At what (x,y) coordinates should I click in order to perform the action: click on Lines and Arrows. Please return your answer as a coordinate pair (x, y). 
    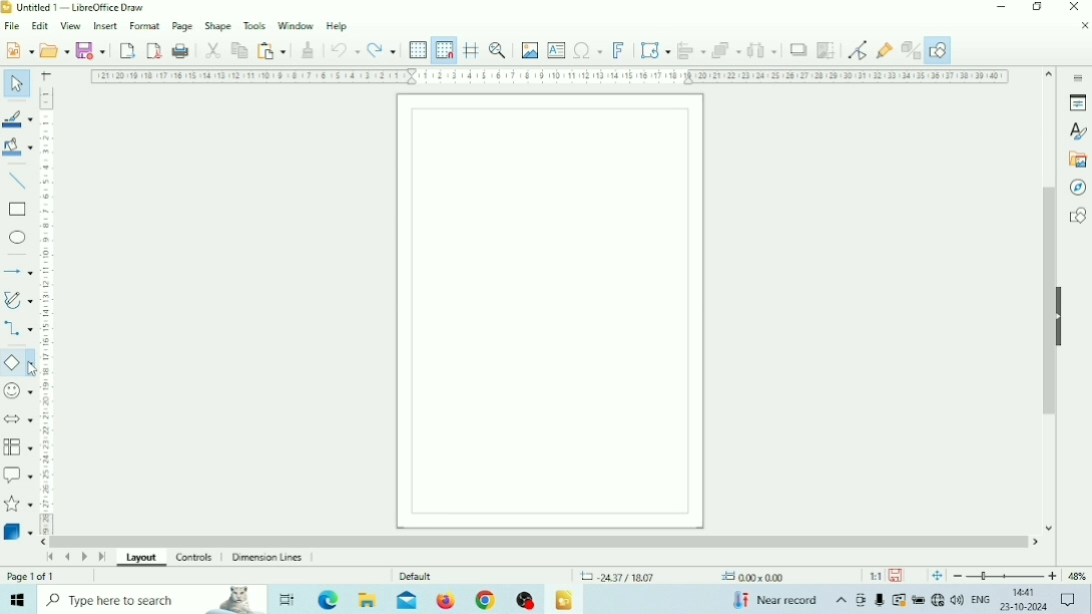
    Looking at the image, I should click on (17, 271).